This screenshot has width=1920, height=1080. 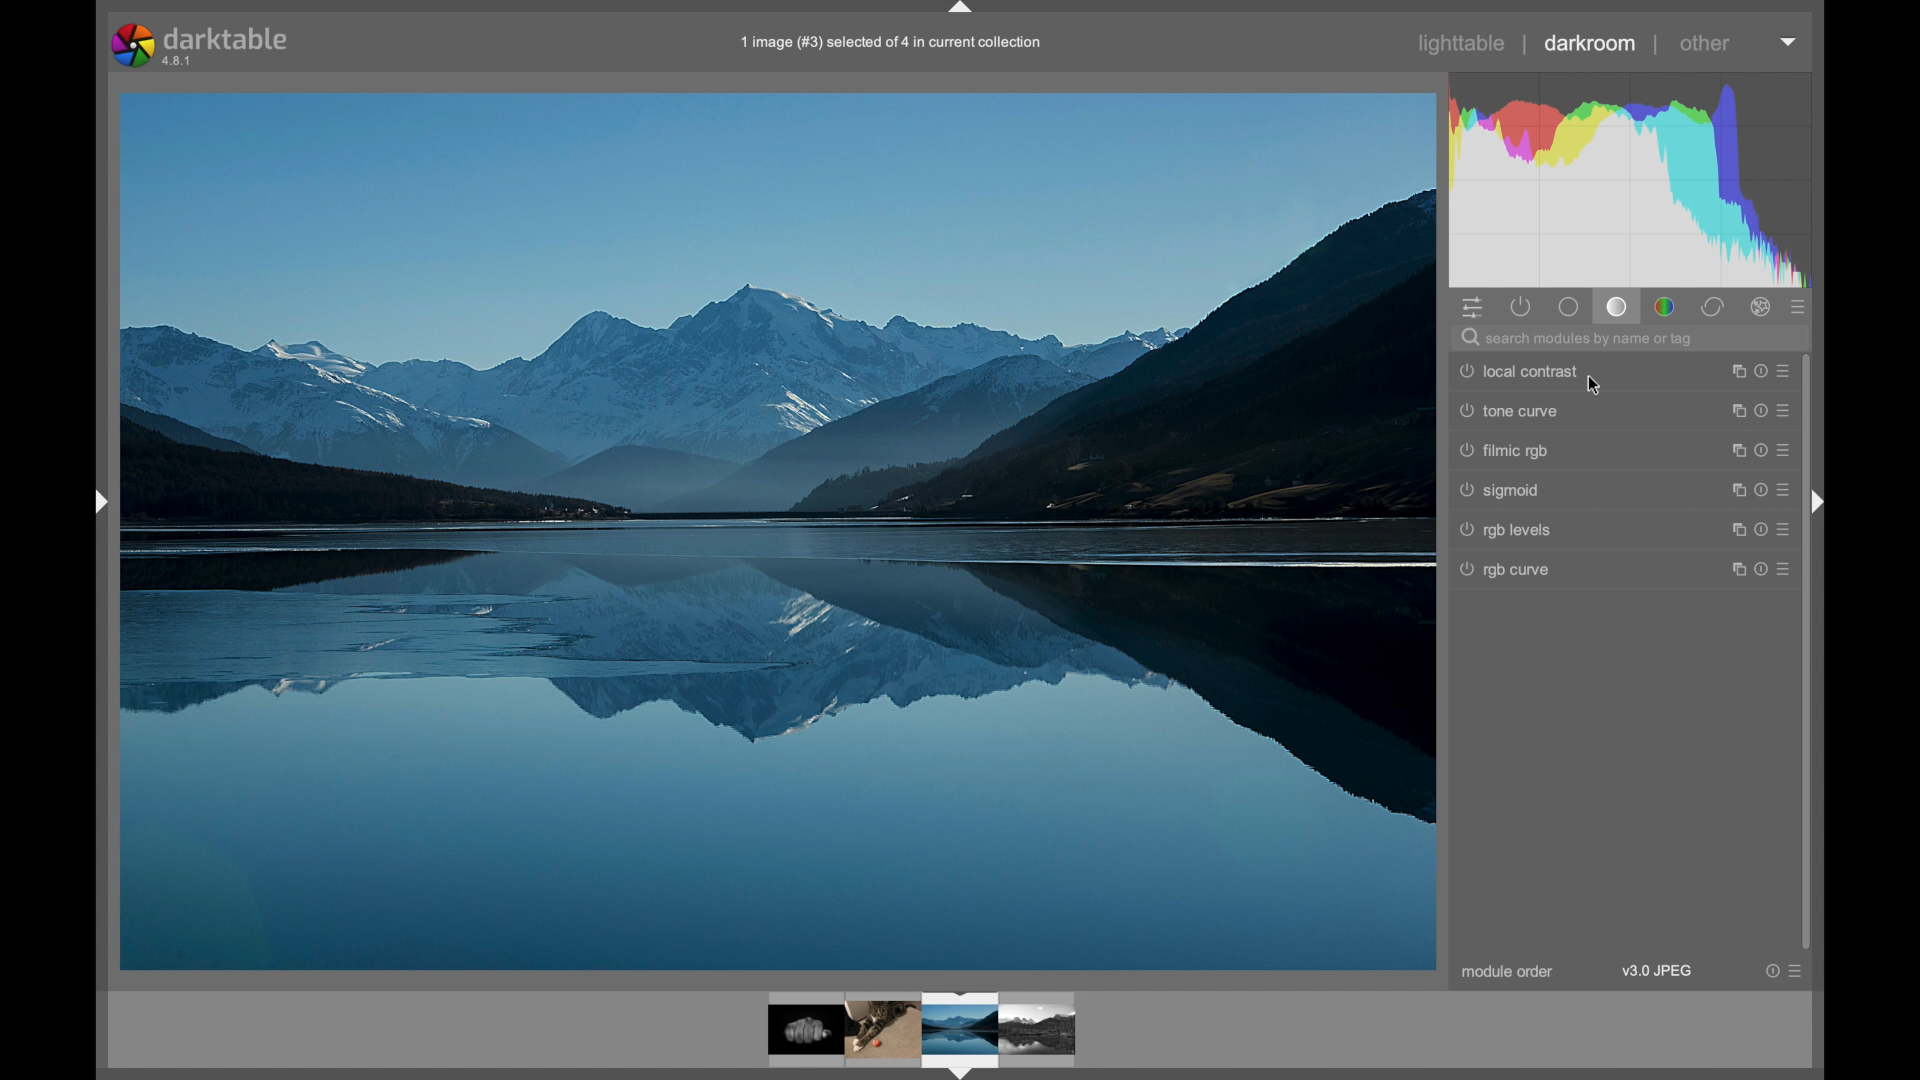 I want to click on correct, so click(x=1712, y=307).